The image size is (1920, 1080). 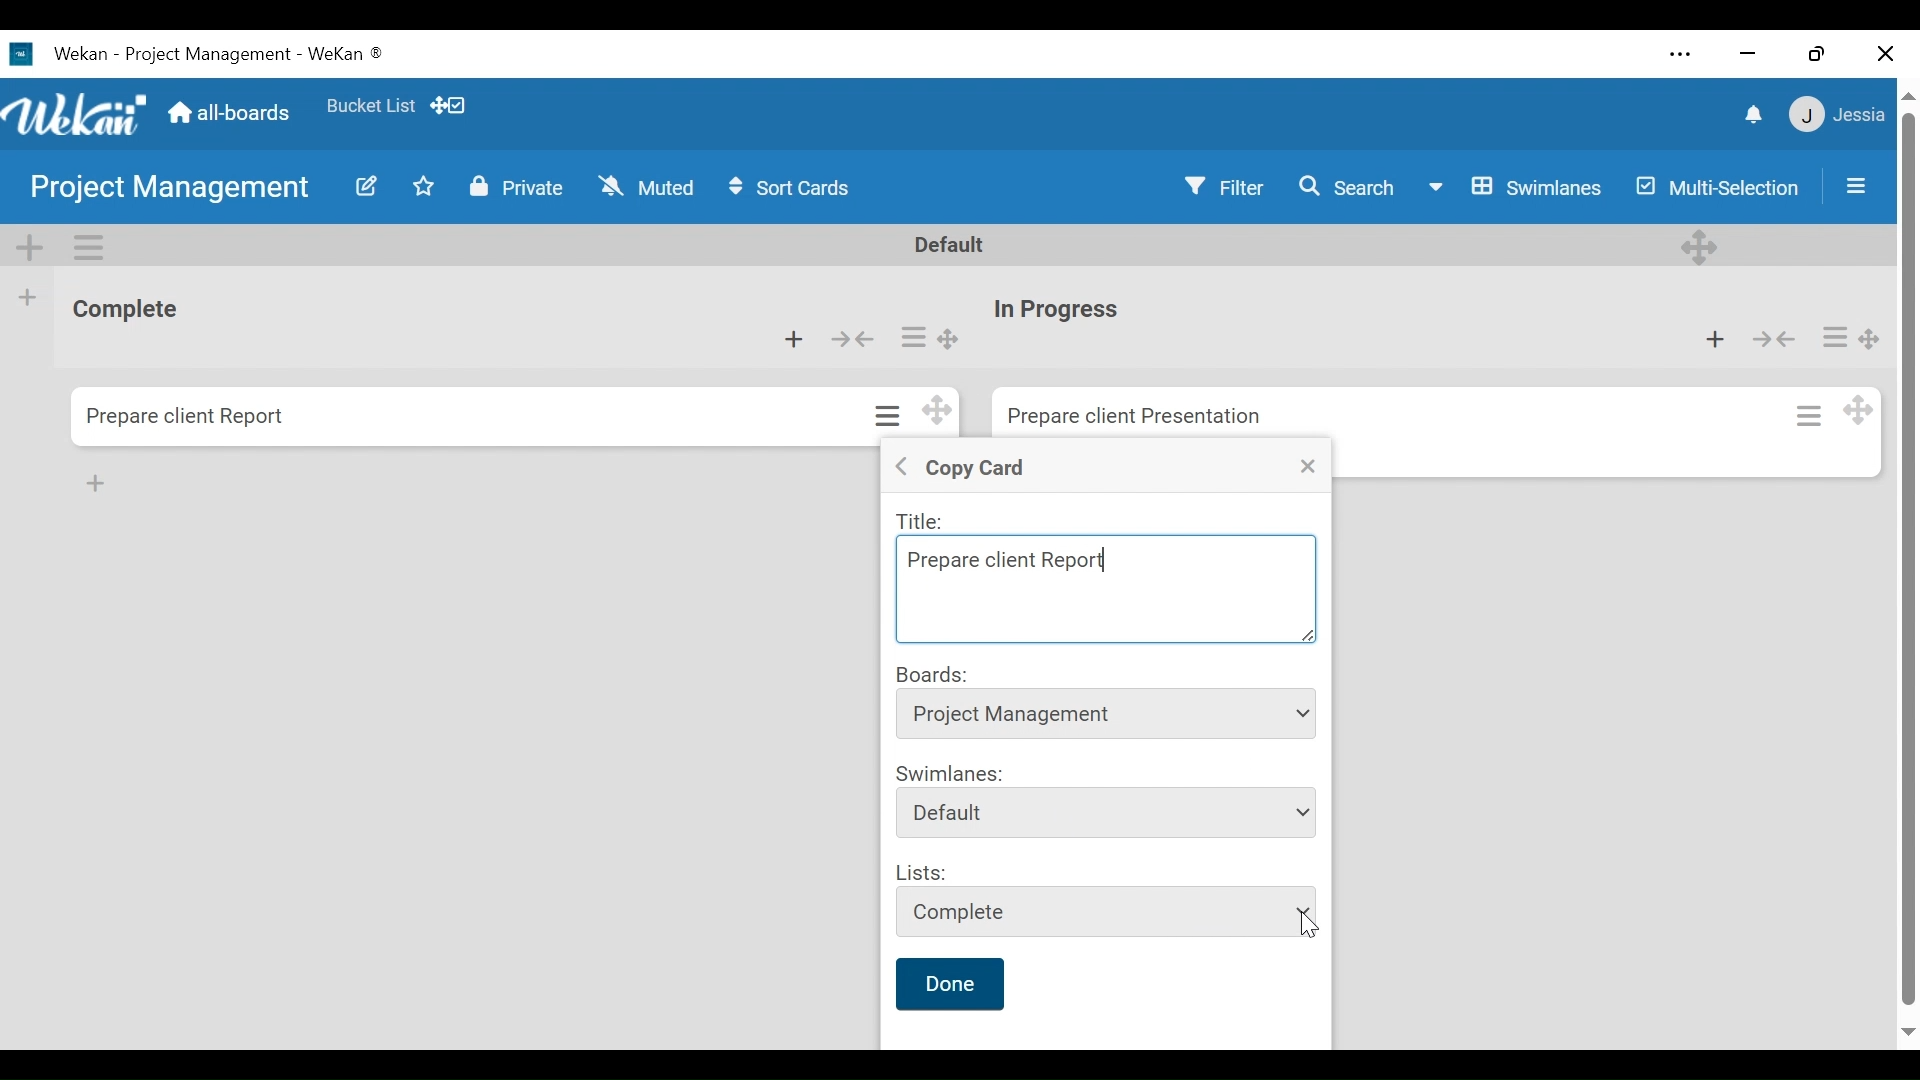 I want to click on Swimlanes, so click(x=950, y=773).